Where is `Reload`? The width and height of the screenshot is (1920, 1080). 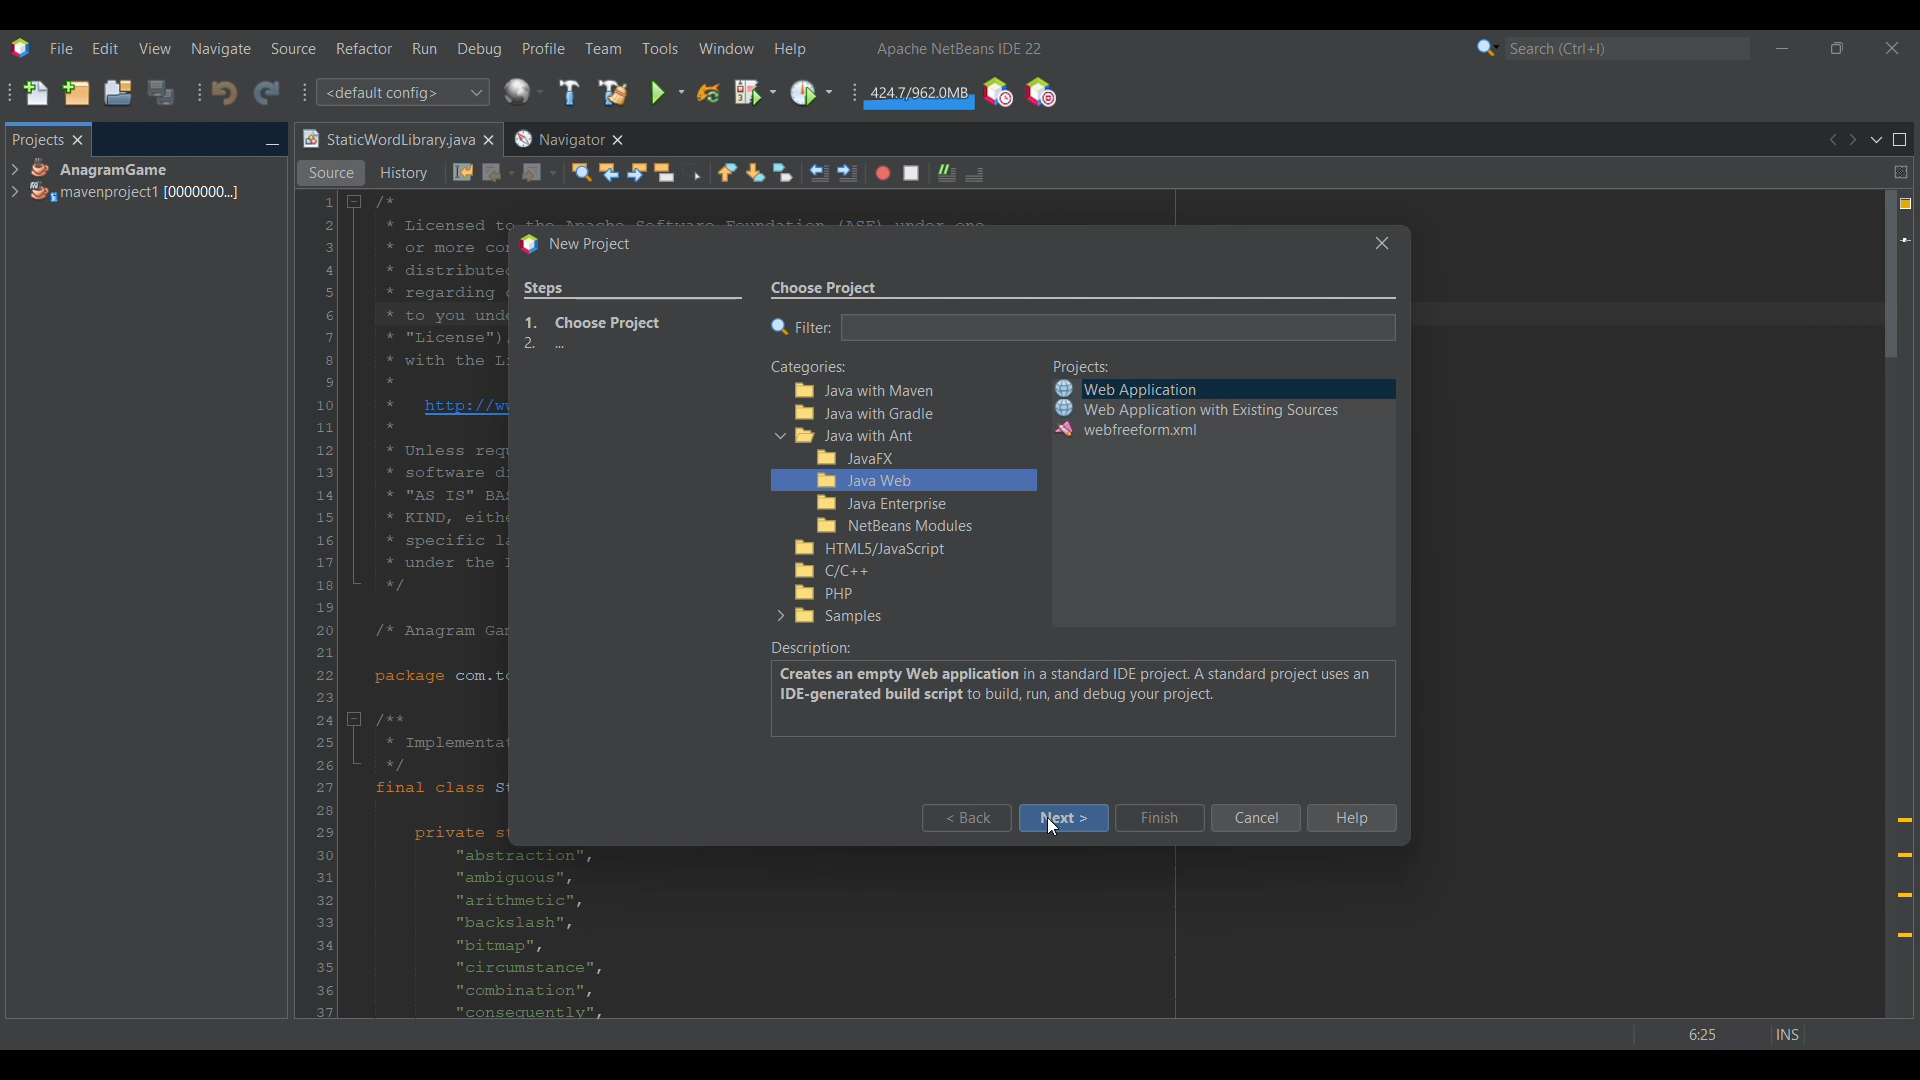 Reload is located at coordinates (708, 93).